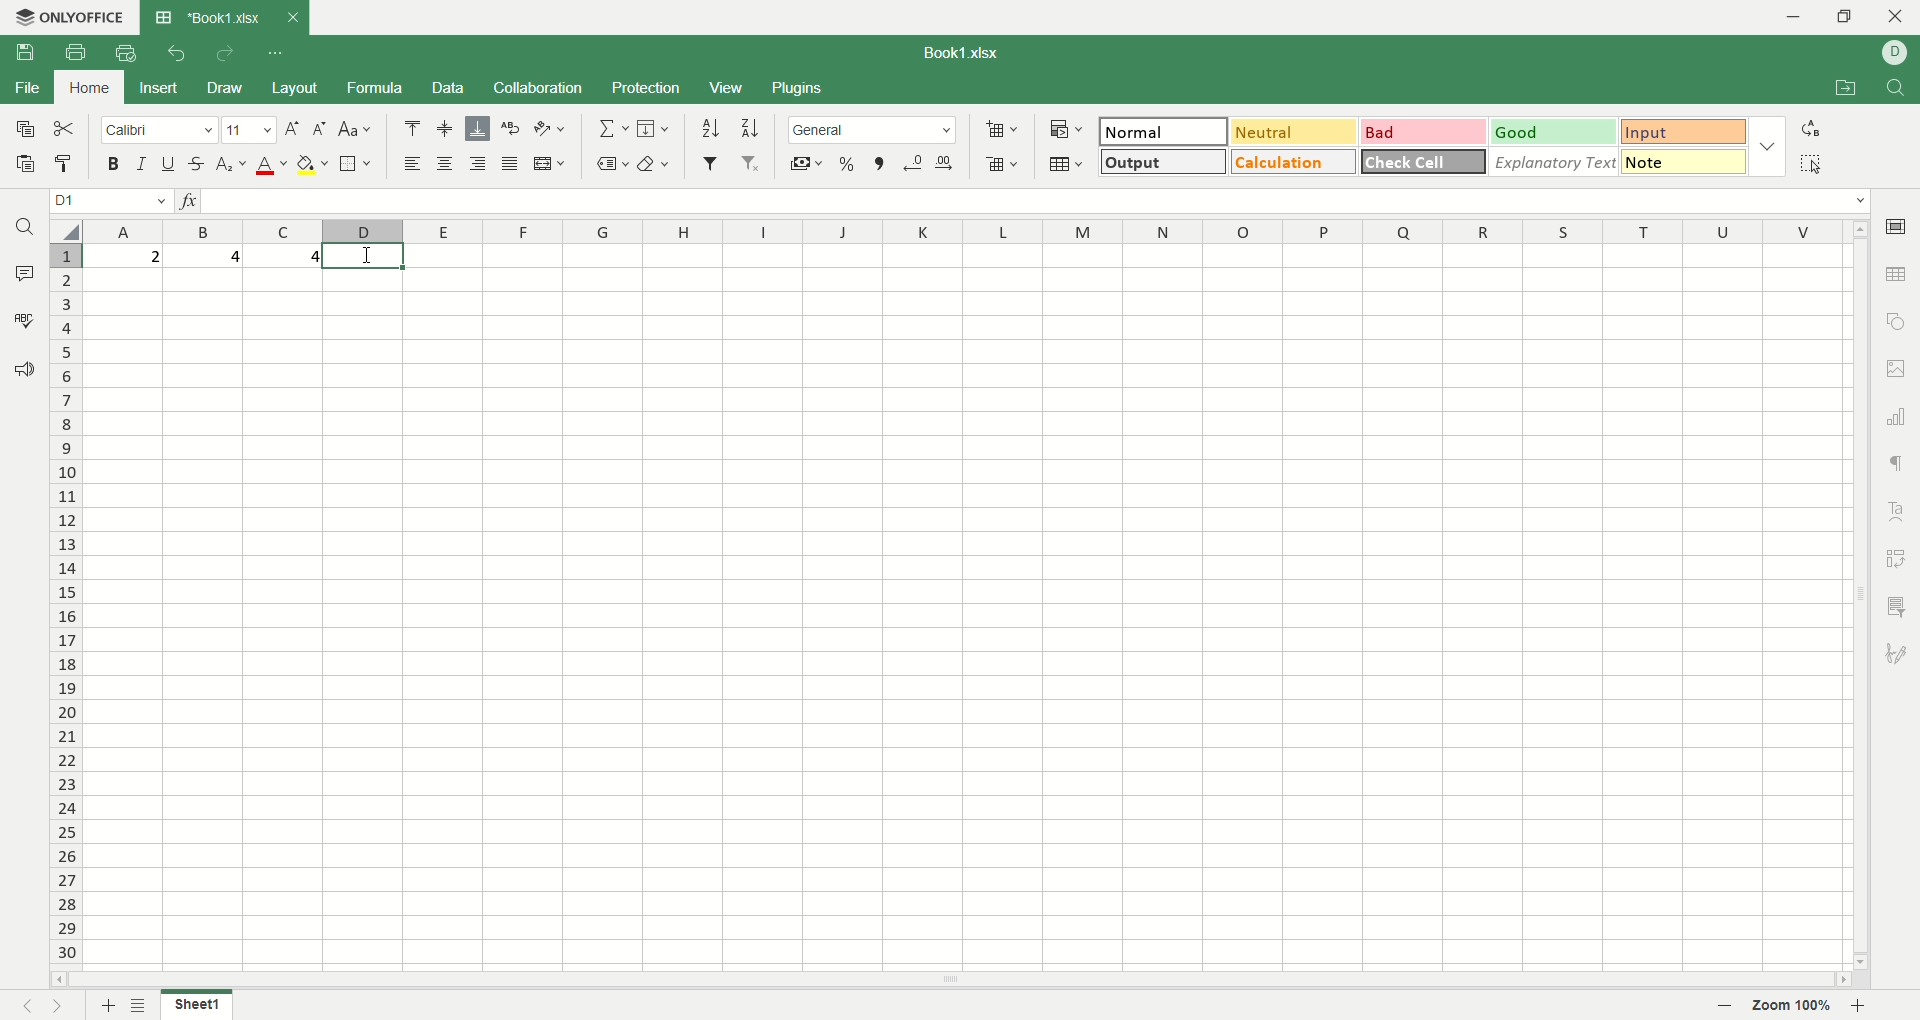  I want to click on cell name, so click(105, 199).